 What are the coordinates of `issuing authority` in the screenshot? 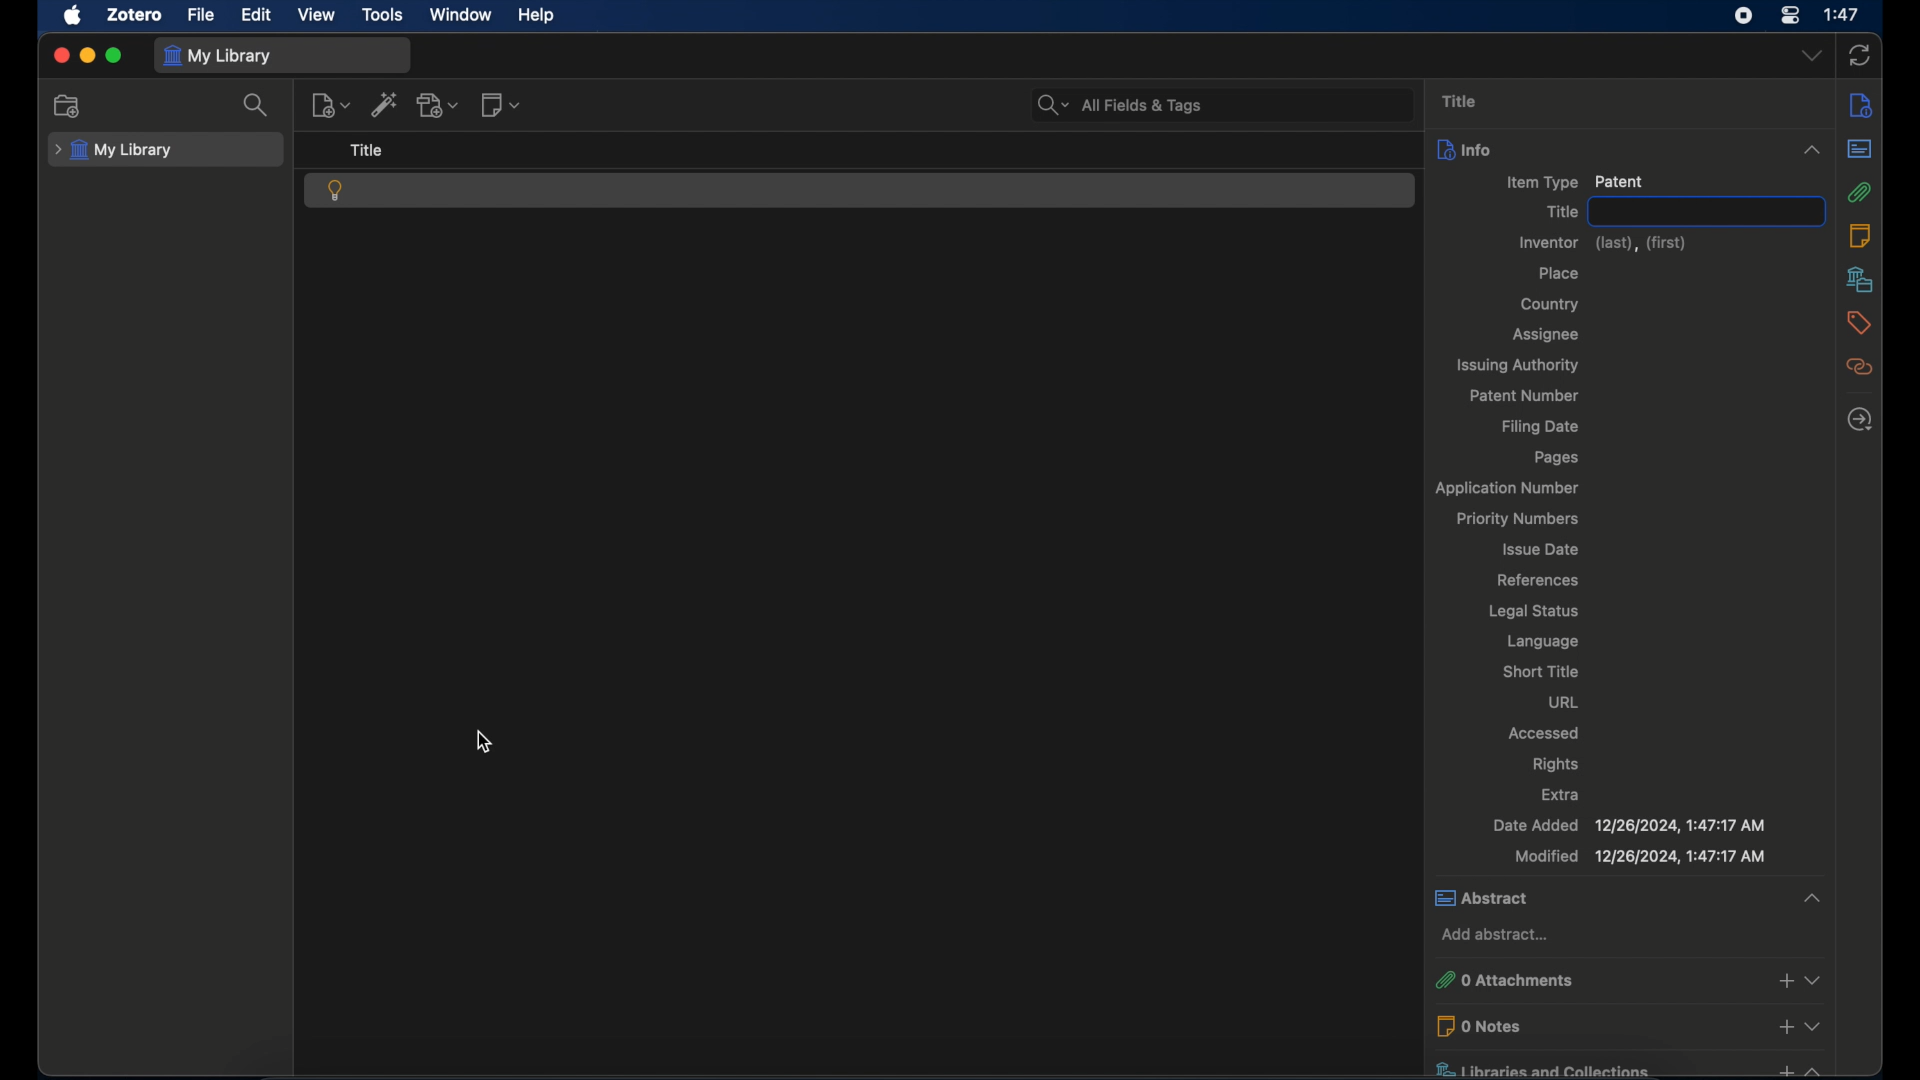 It's located at (1517, 365).